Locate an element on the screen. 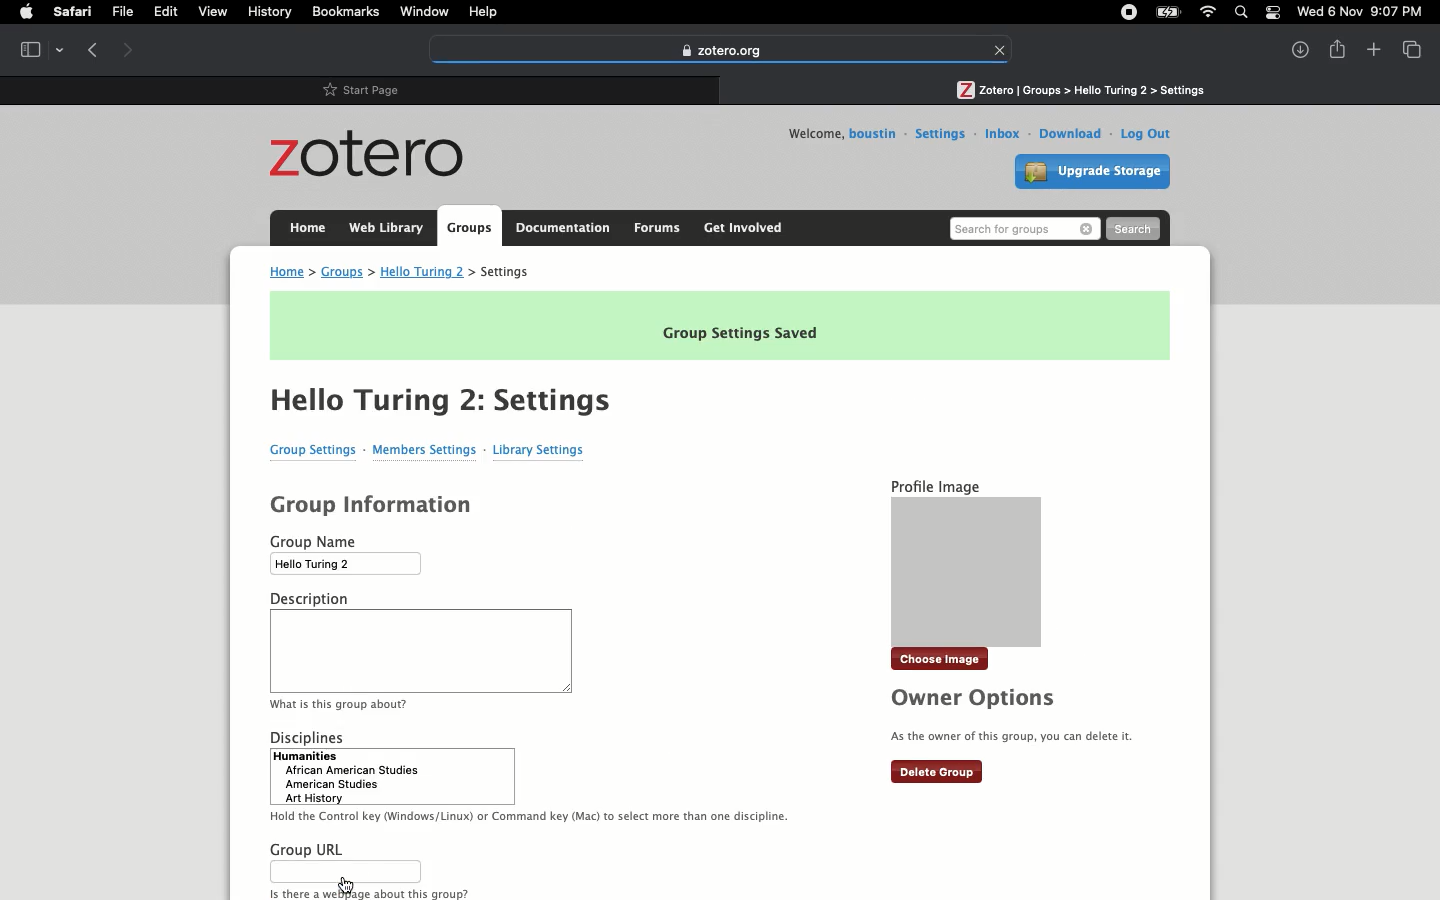  Search is located at coordinates (1024, 228).